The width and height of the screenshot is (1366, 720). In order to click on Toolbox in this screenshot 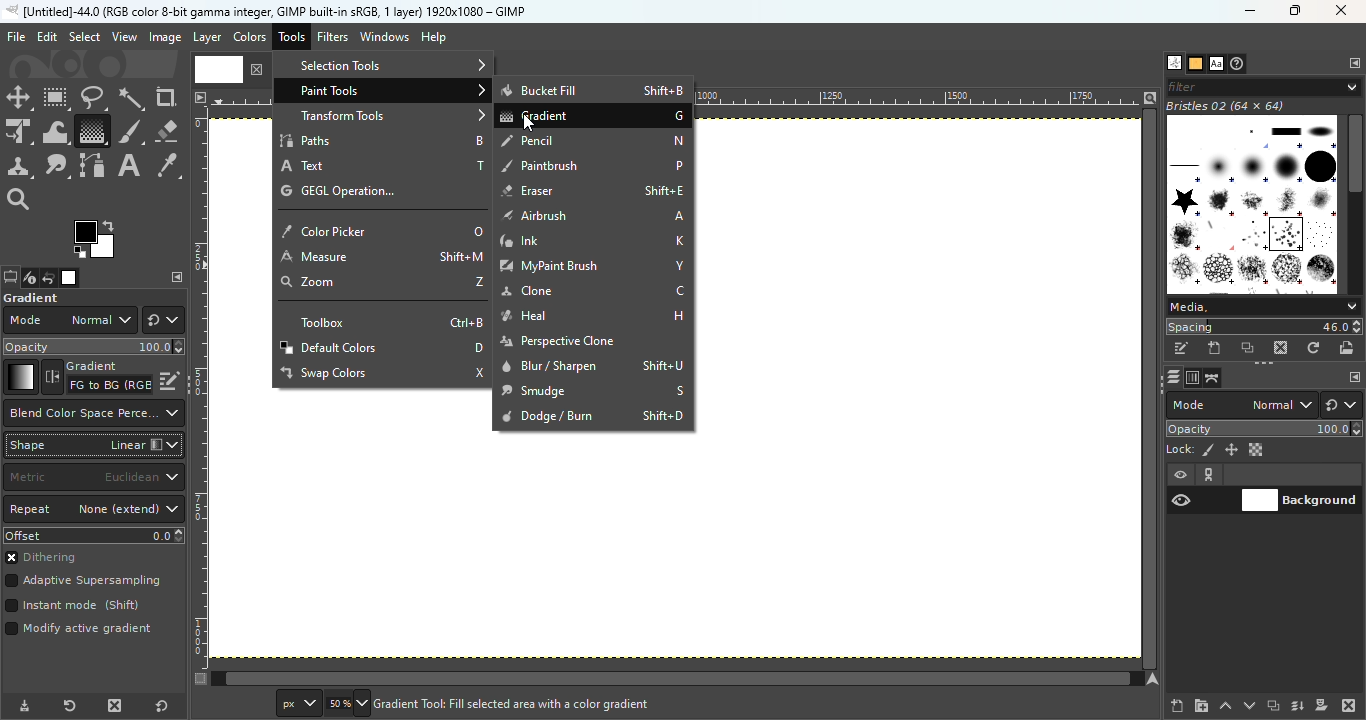, I will do `click(381, 321)`.